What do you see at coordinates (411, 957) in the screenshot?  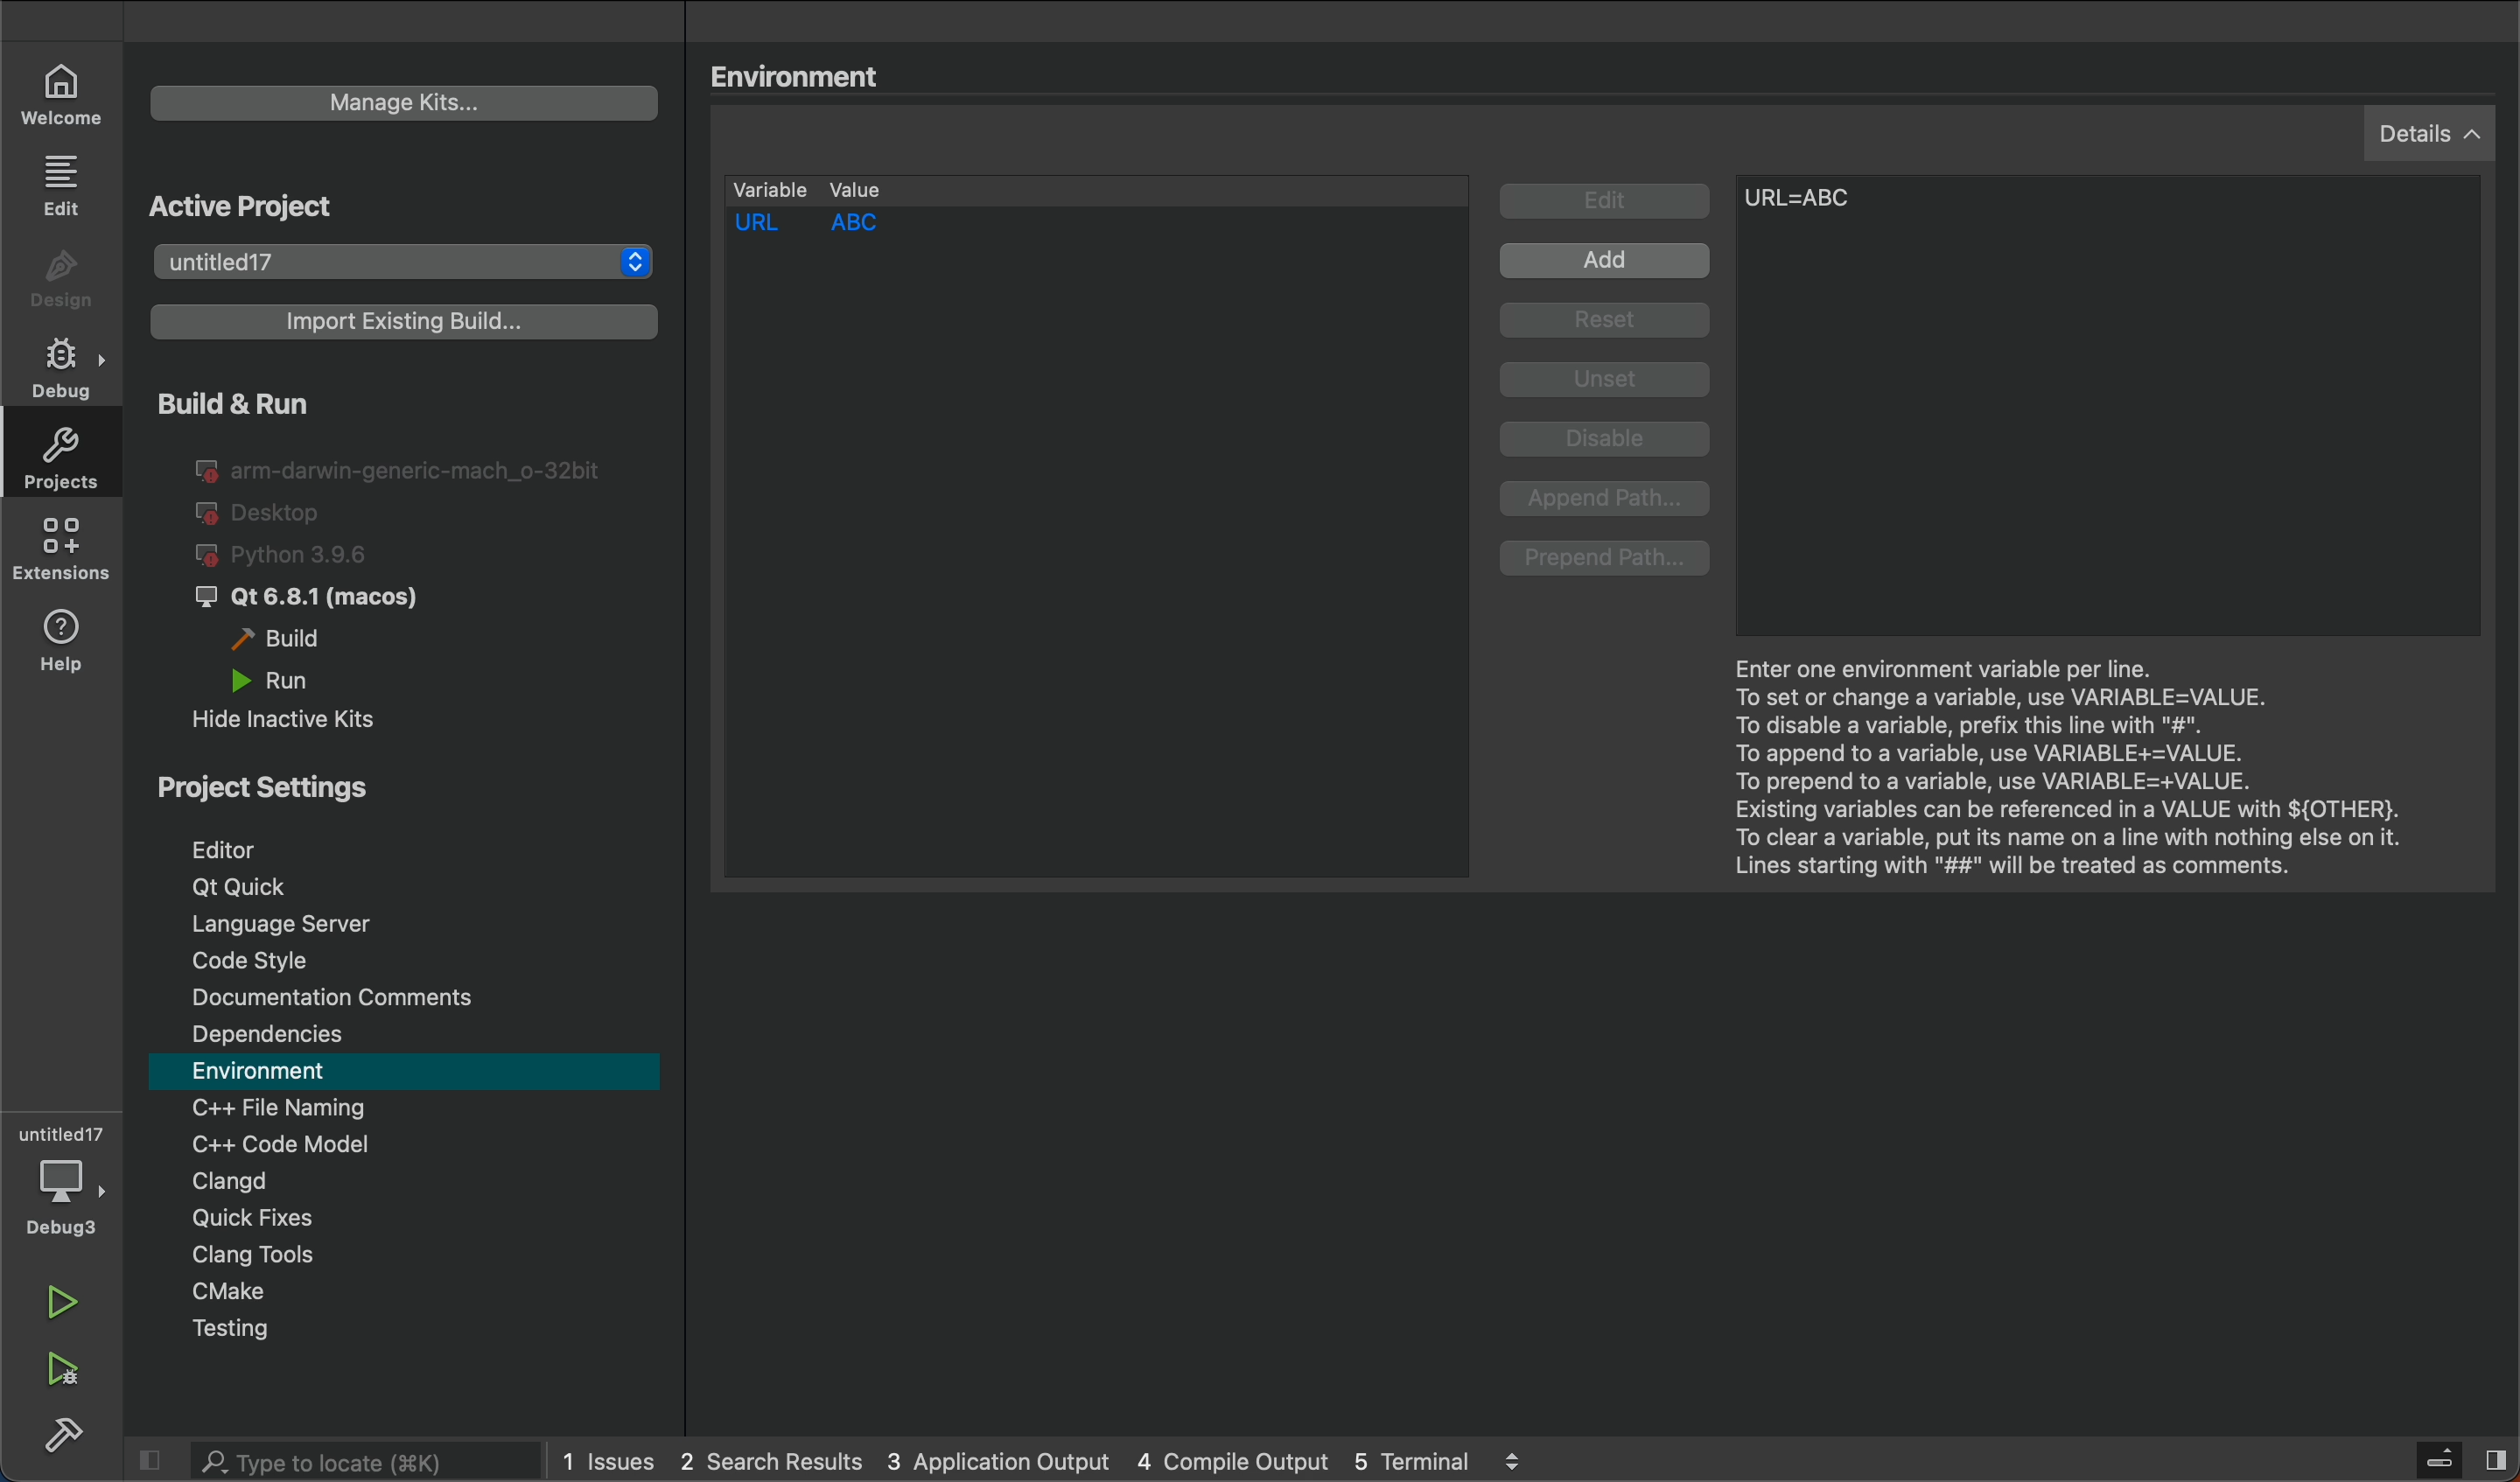 I see `code style` at bounding box center [411, 957].